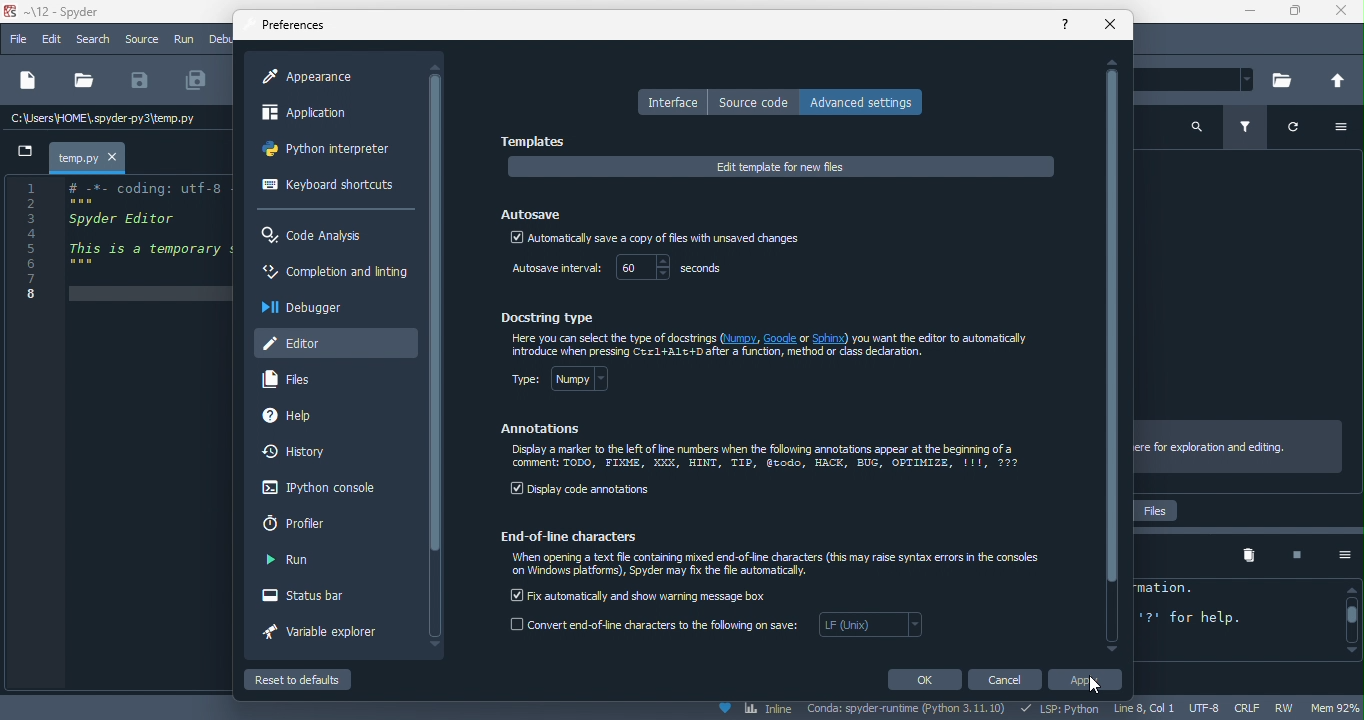 The width and height of the screenshot is (1364, 720). What do you see at coordinates (1008, 680) in the screenshot?
I see `cancel` at bounding box center [1008, 680].